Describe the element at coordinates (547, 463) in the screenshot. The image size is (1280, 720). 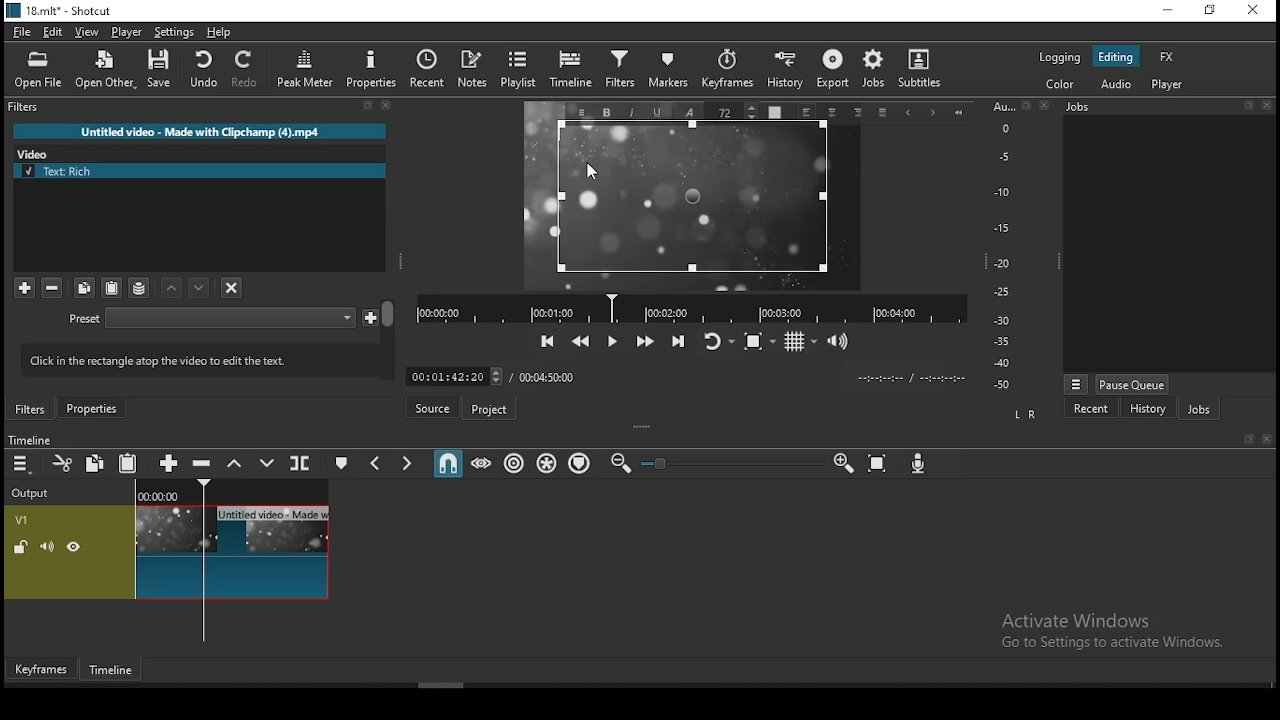
I see `ripple all tracks` at that location.